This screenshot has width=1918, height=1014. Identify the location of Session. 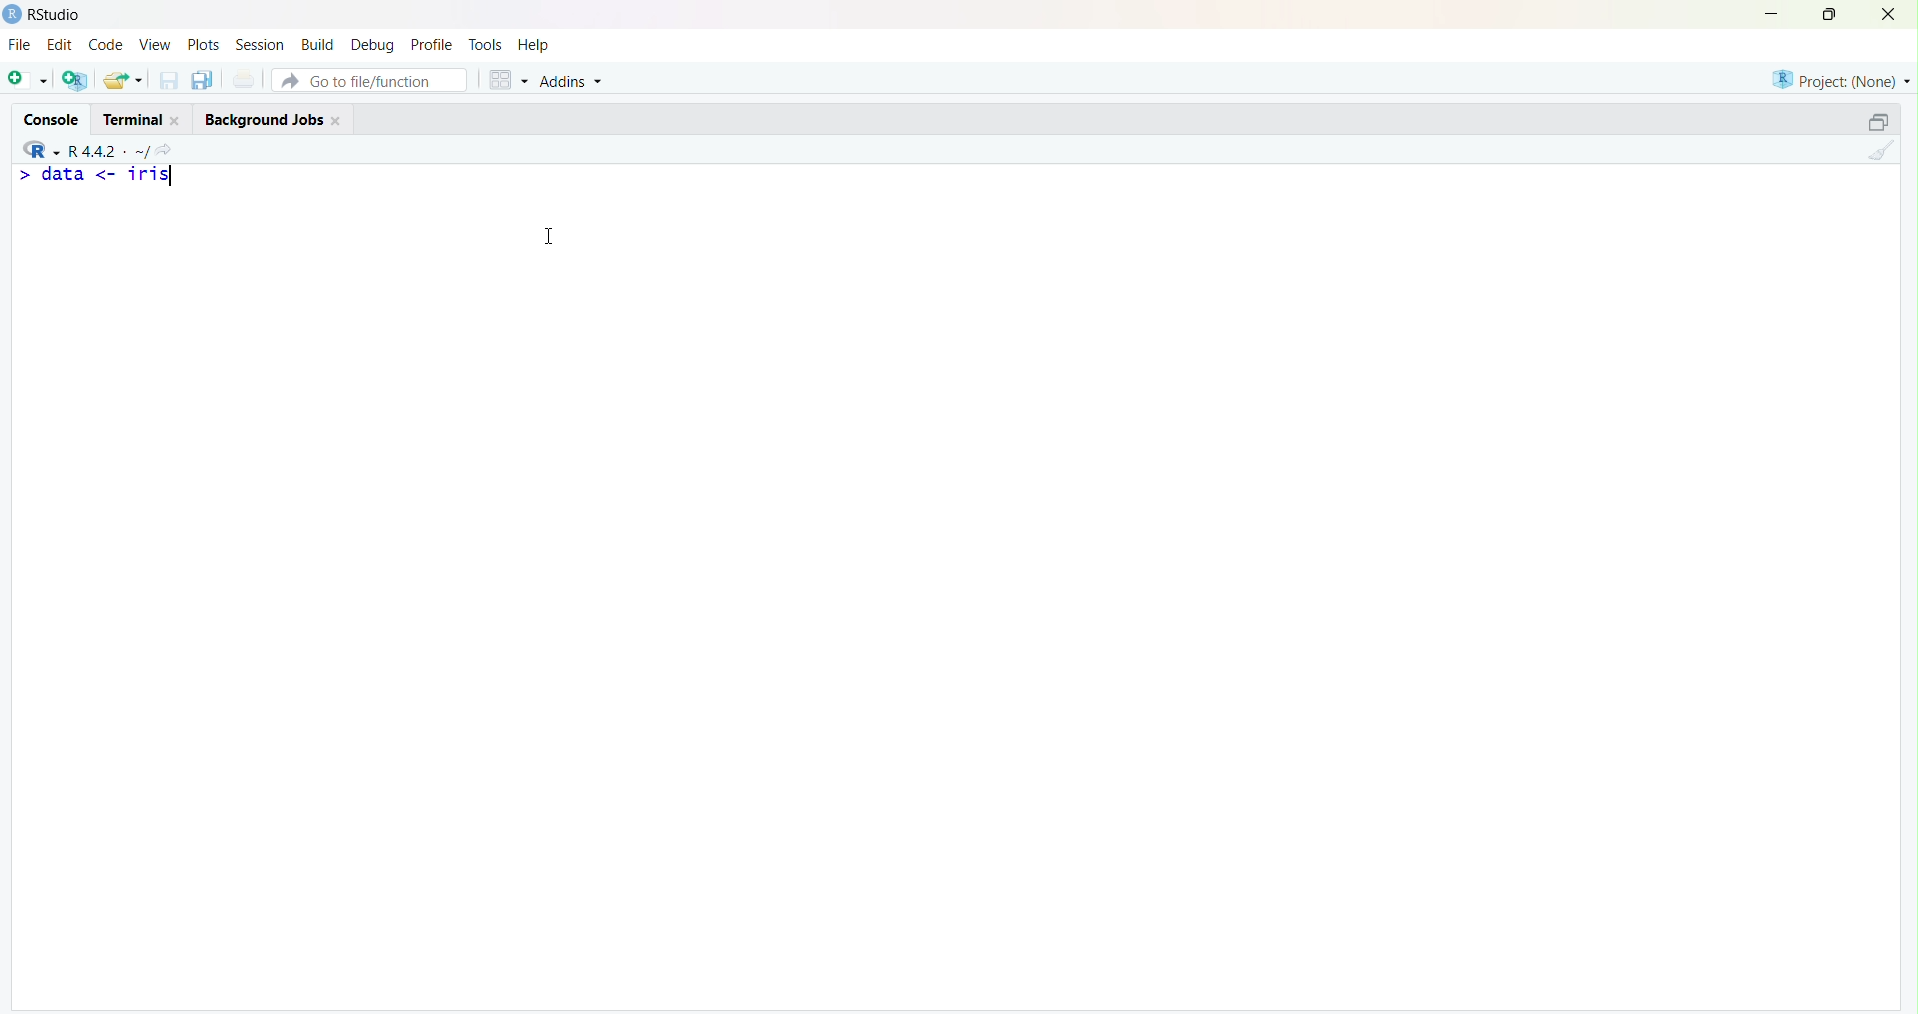
(260, 46).